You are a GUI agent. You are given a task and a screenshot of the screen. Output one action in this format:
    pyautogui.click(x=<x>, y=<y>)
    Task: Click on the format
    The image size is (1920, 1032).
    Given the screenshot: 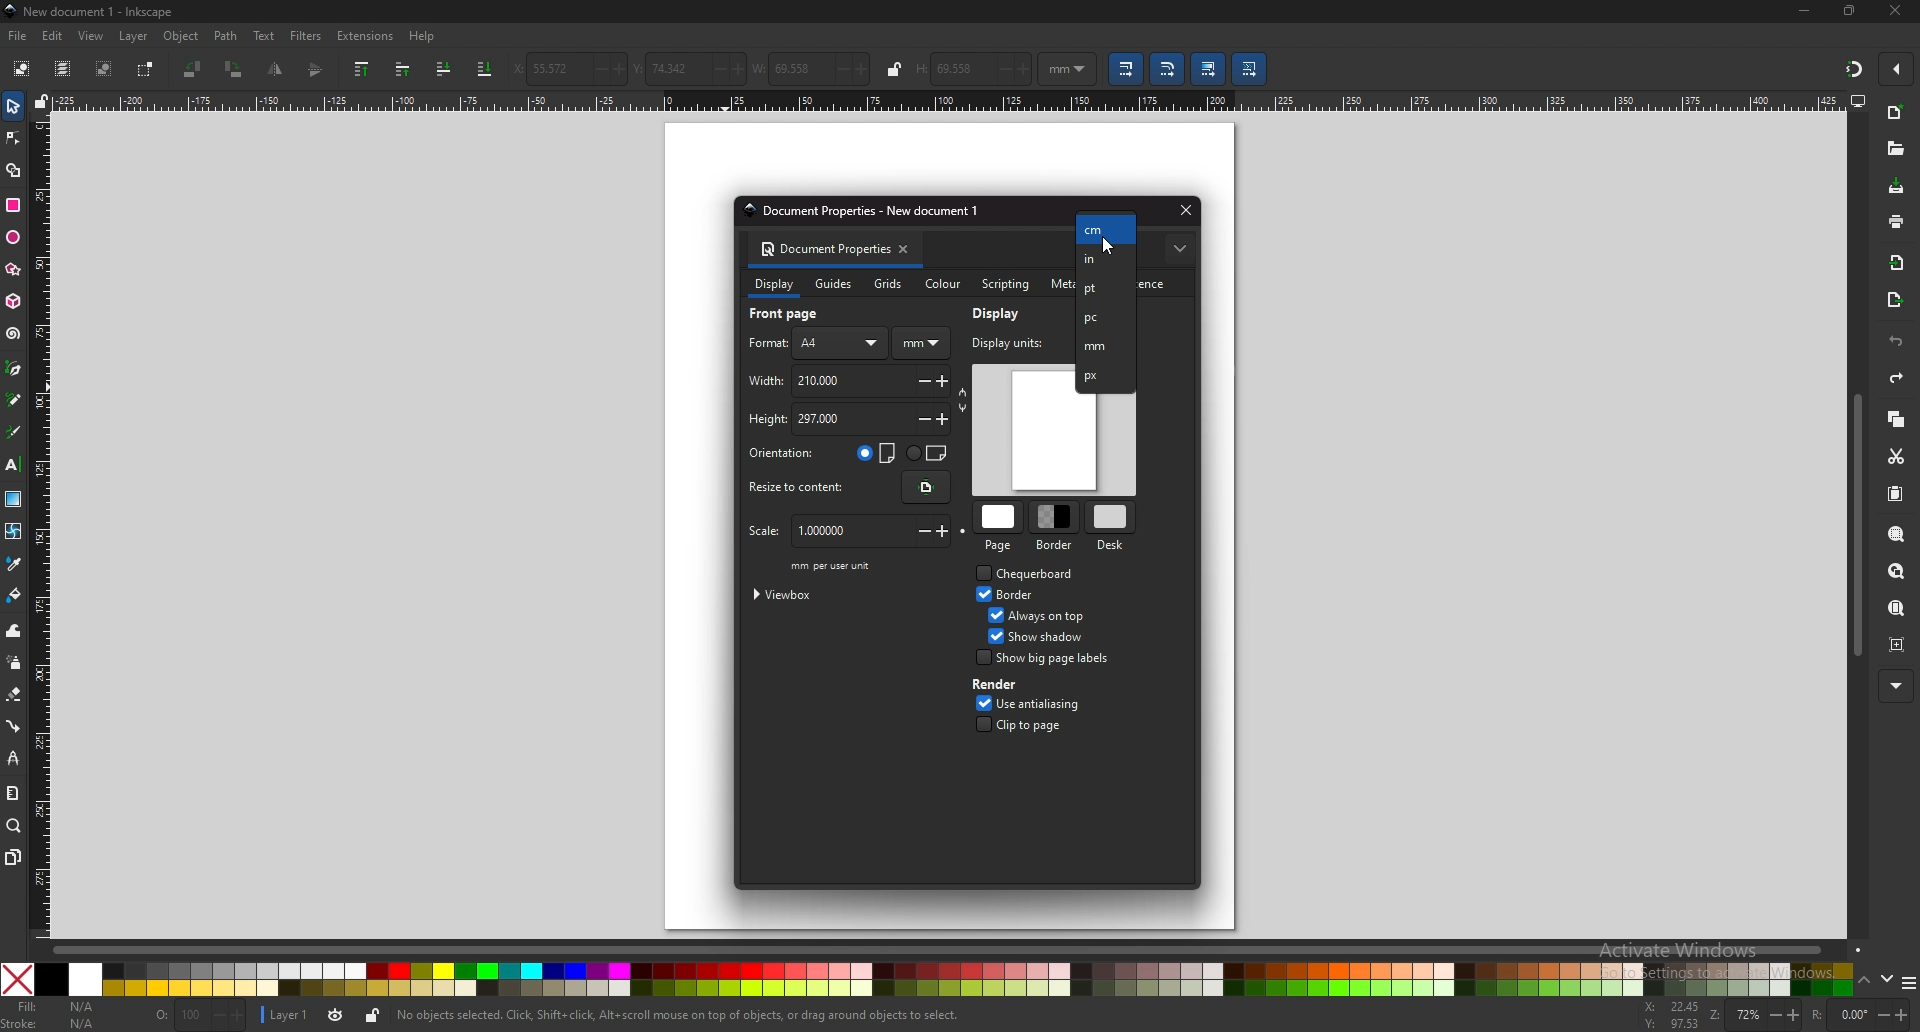 What is the action you would take?
    pyautogui.click(x=767, y=343)
    